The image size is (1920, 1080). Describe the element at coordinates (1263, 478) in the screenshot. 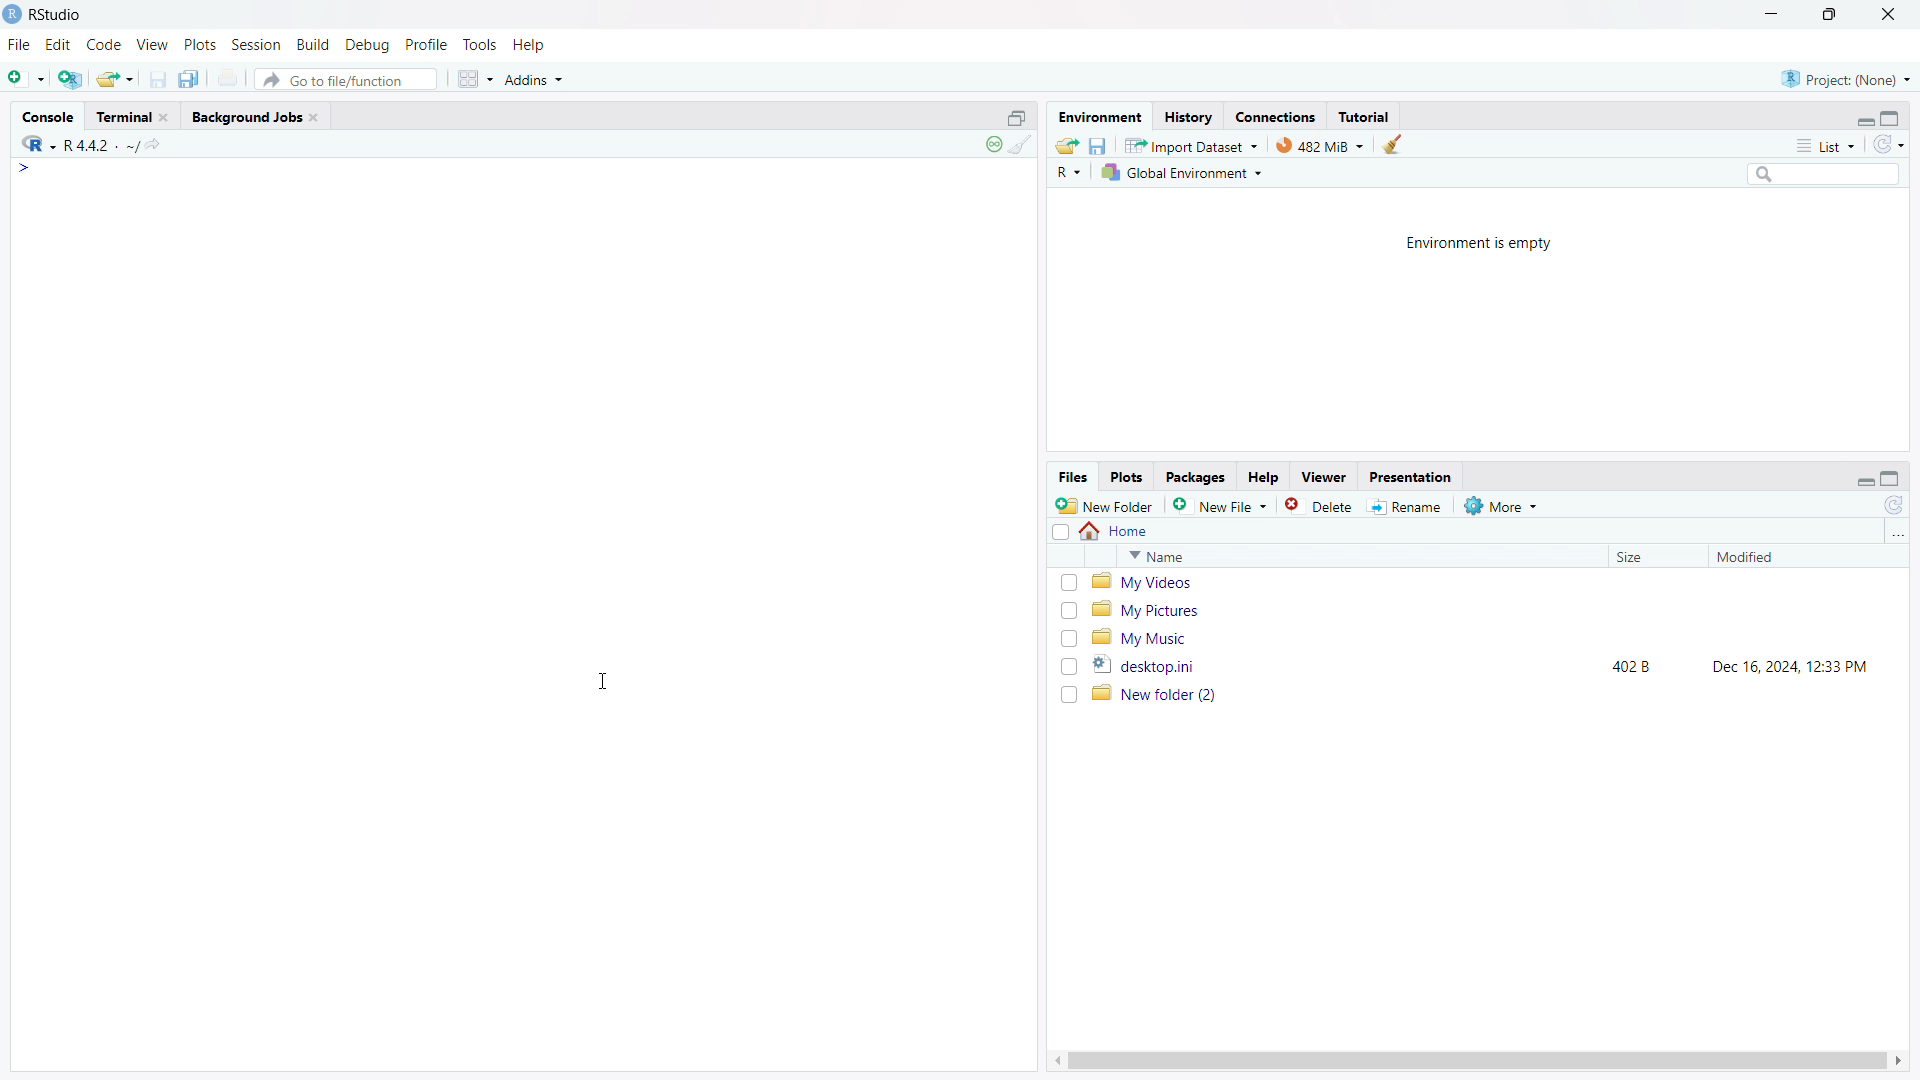

I see `help` at that location.